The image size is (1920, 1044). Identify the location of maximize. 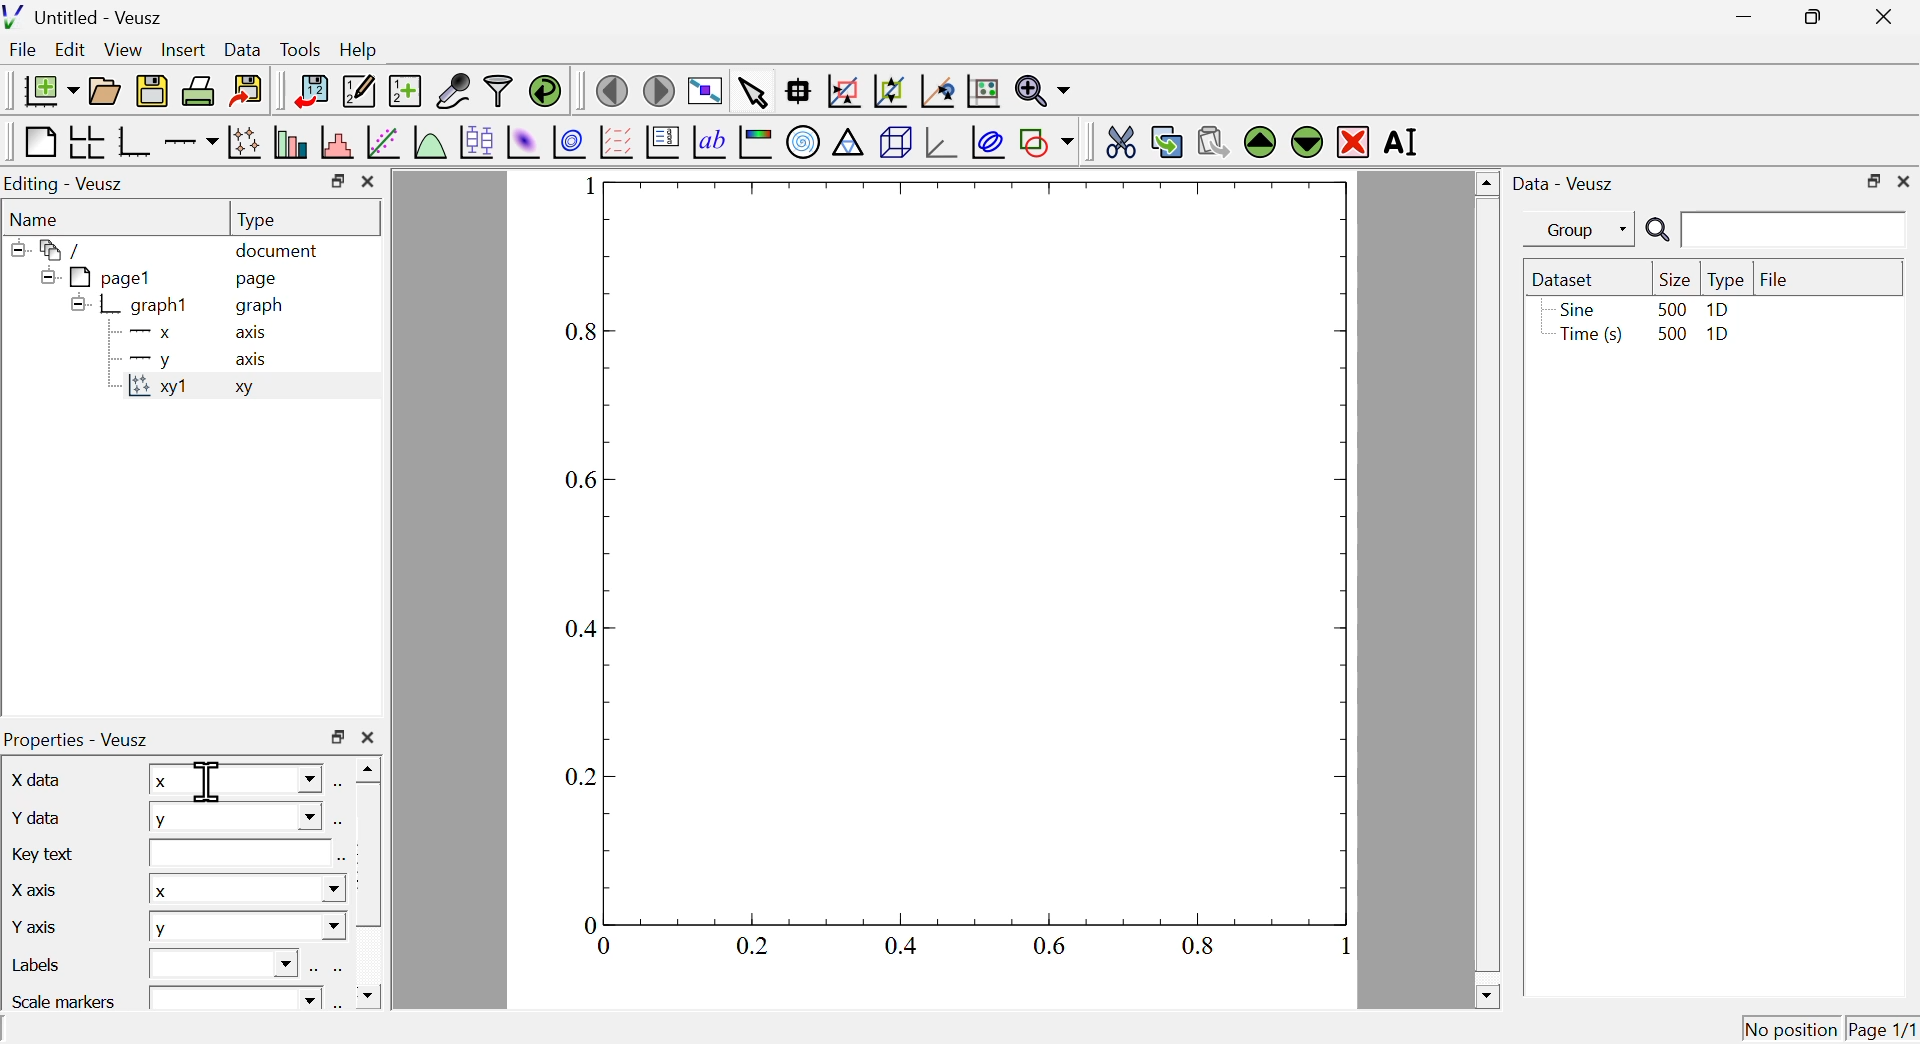
(1808, 18).